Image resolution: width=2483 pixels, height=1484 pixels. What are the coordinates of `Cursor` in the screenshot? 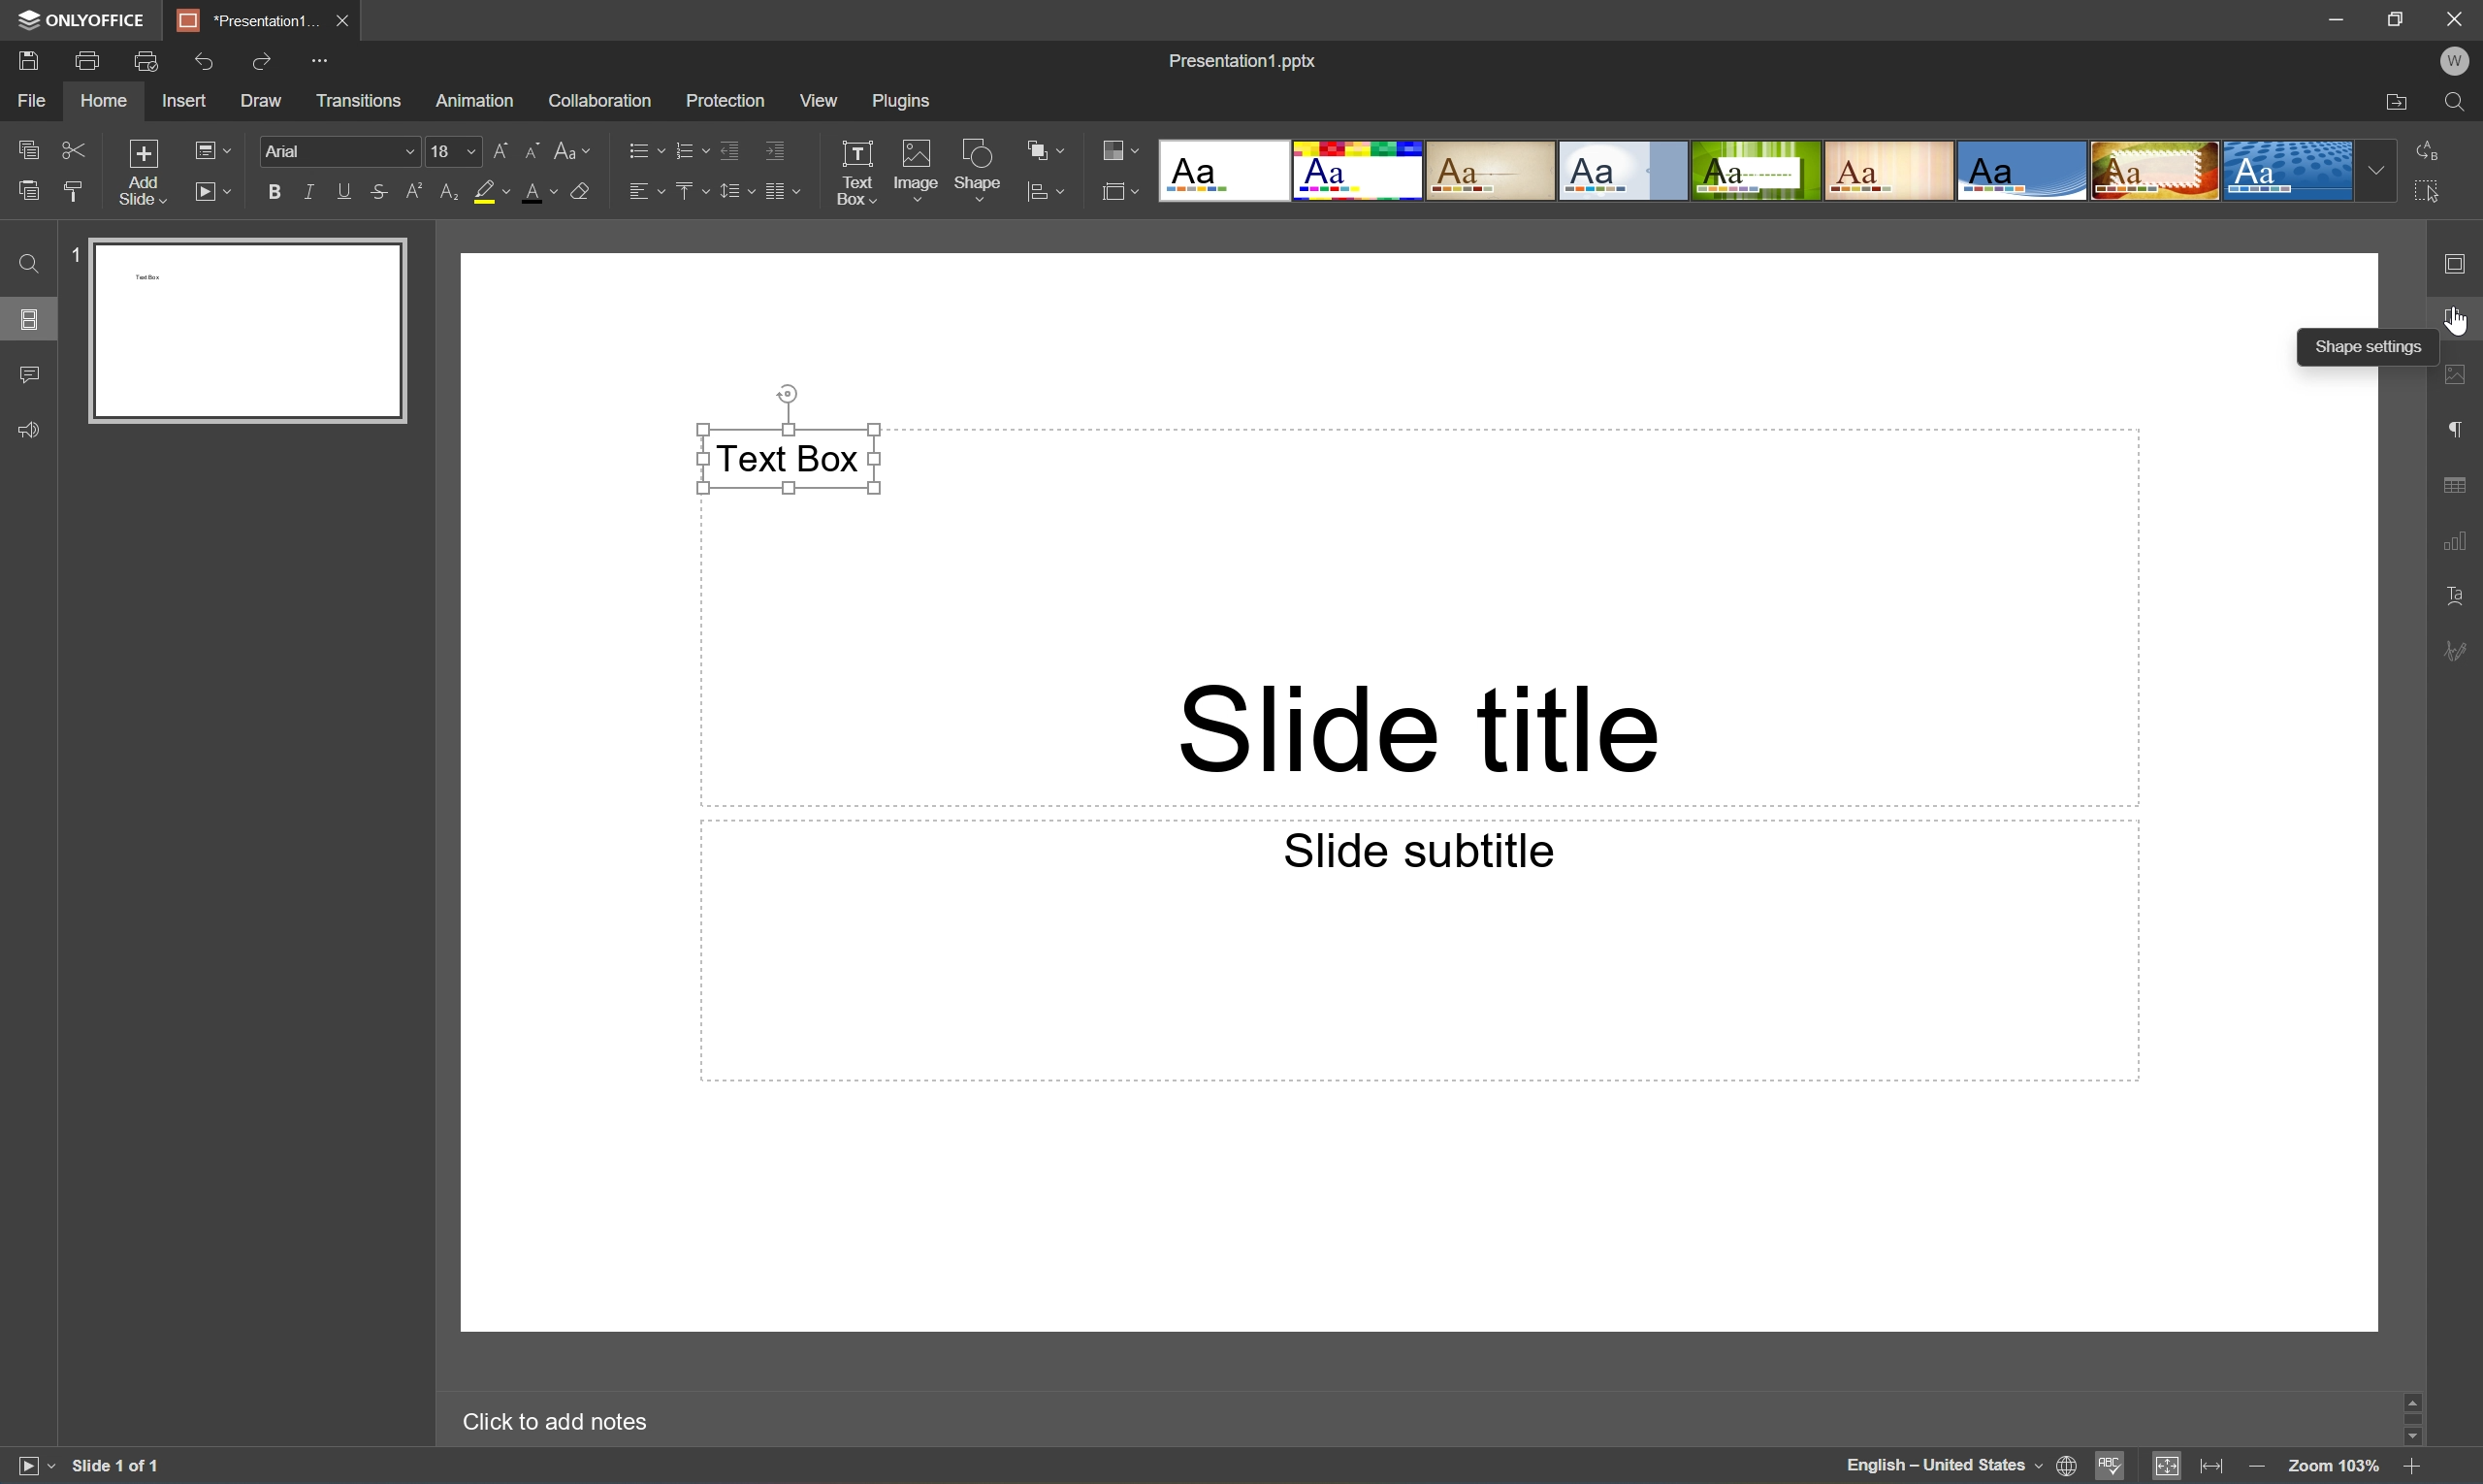 It's located at (2457, 319).